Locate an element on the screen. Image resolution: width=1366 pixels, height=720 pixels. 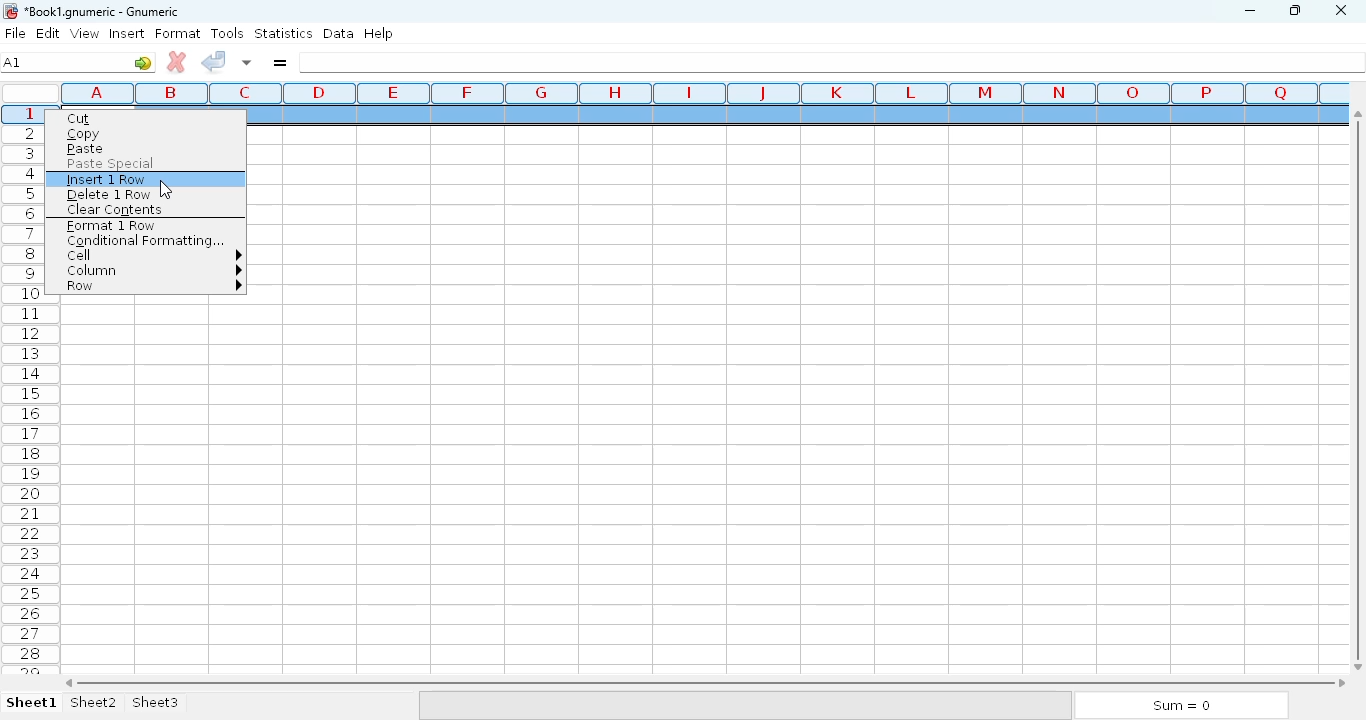
paste special is located at coordinates (111, 164).